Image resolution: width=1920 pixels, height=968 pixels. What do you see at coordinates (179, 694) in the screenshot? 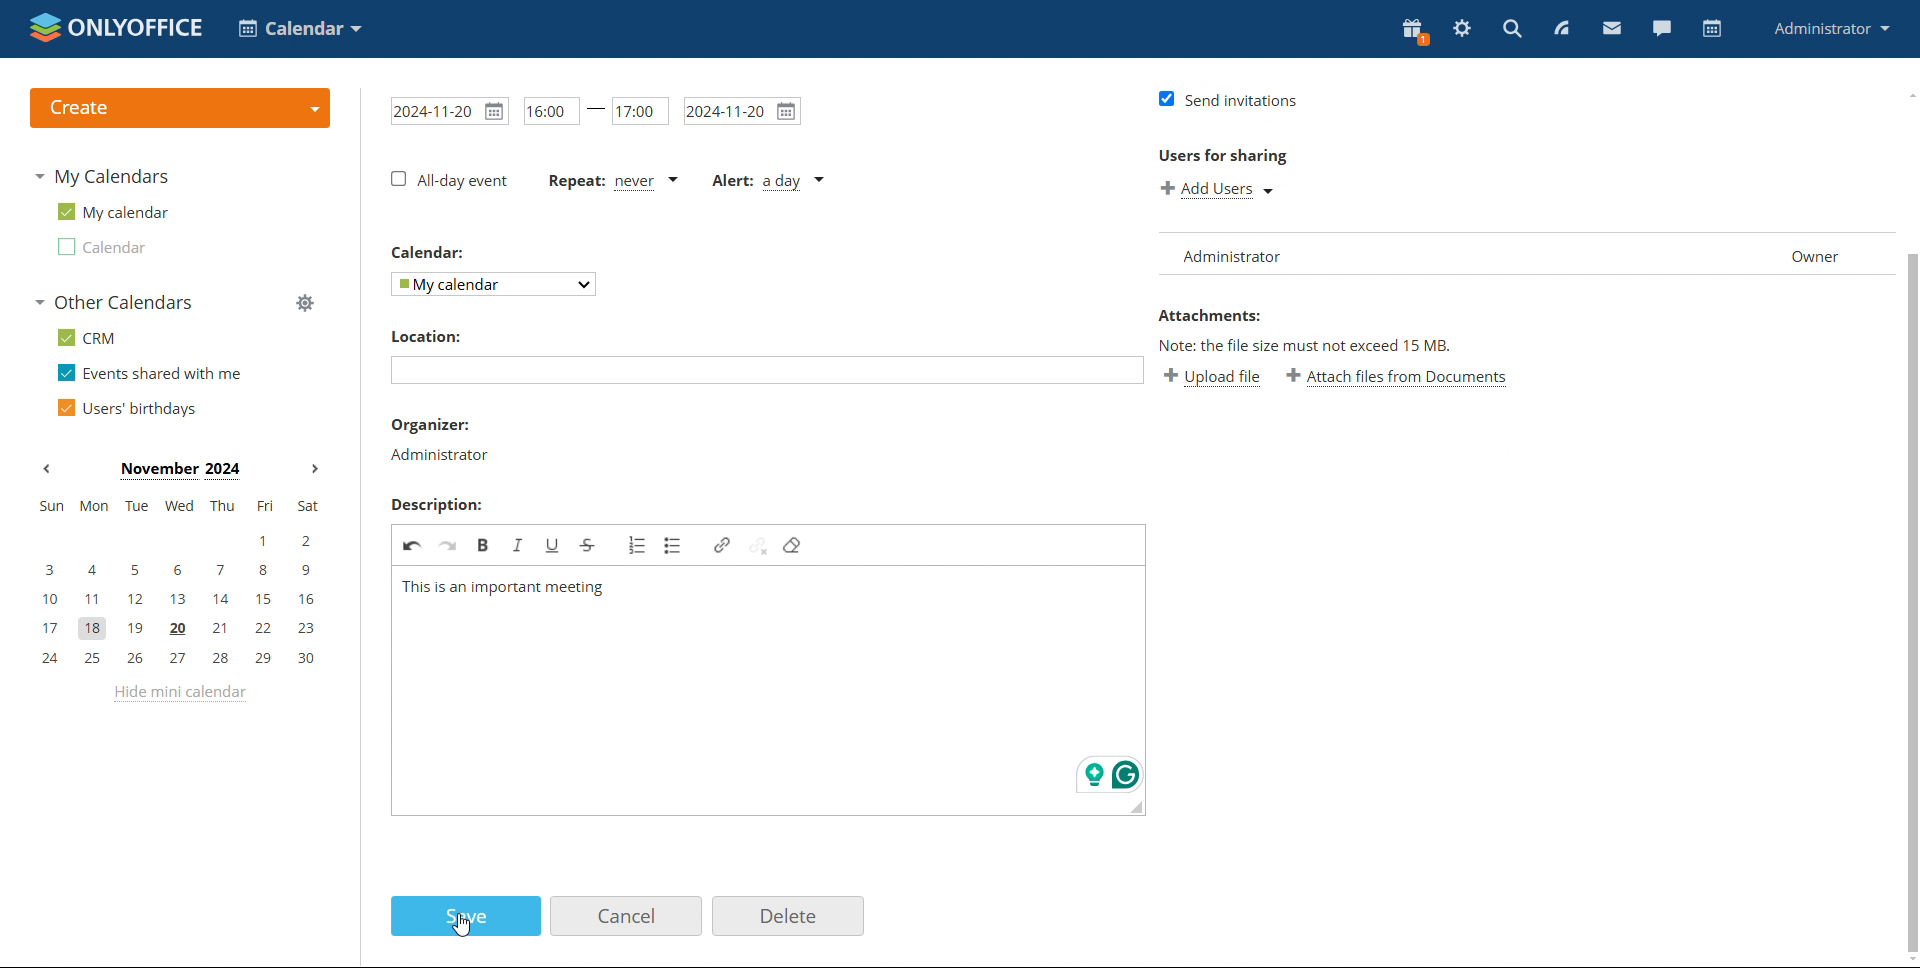
I see `hide mini calendar` at bounding box center [179, 694].